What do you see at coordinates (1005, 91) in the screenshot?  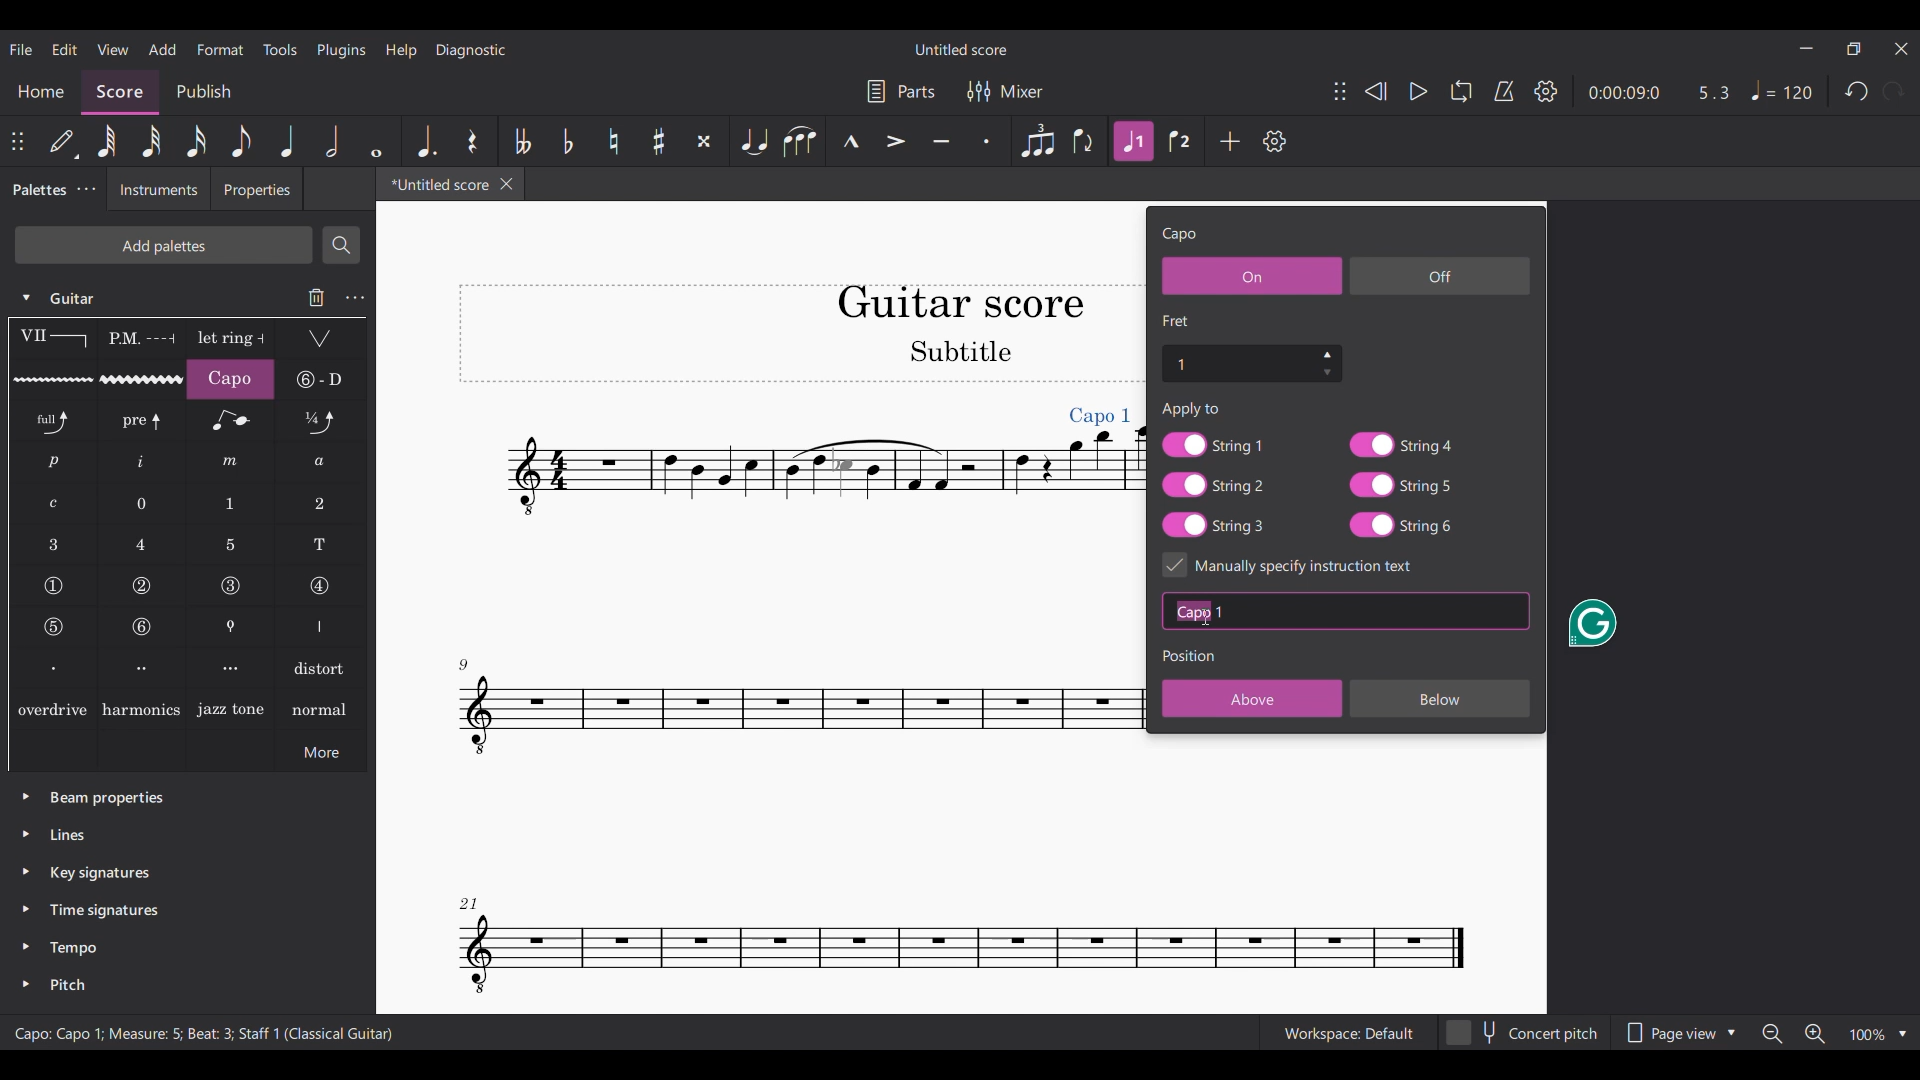 I see `Mixer settings` at bounding box center [1005, 91].